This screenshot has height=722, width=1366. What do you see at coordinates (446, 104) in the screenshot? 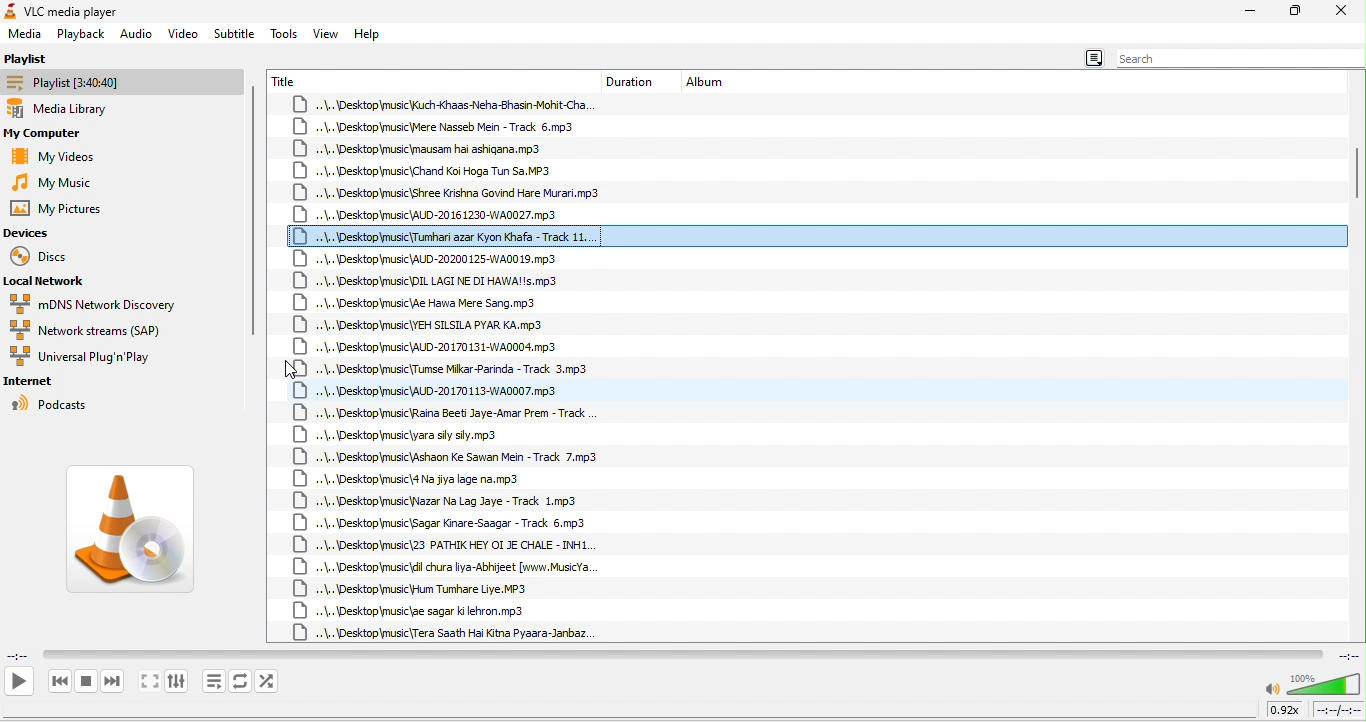
I see `..\..\Desktop\music Kuch -Khaas-Neha-Bhasin-Mohit-Cha.` at bounding box center [446, 104].